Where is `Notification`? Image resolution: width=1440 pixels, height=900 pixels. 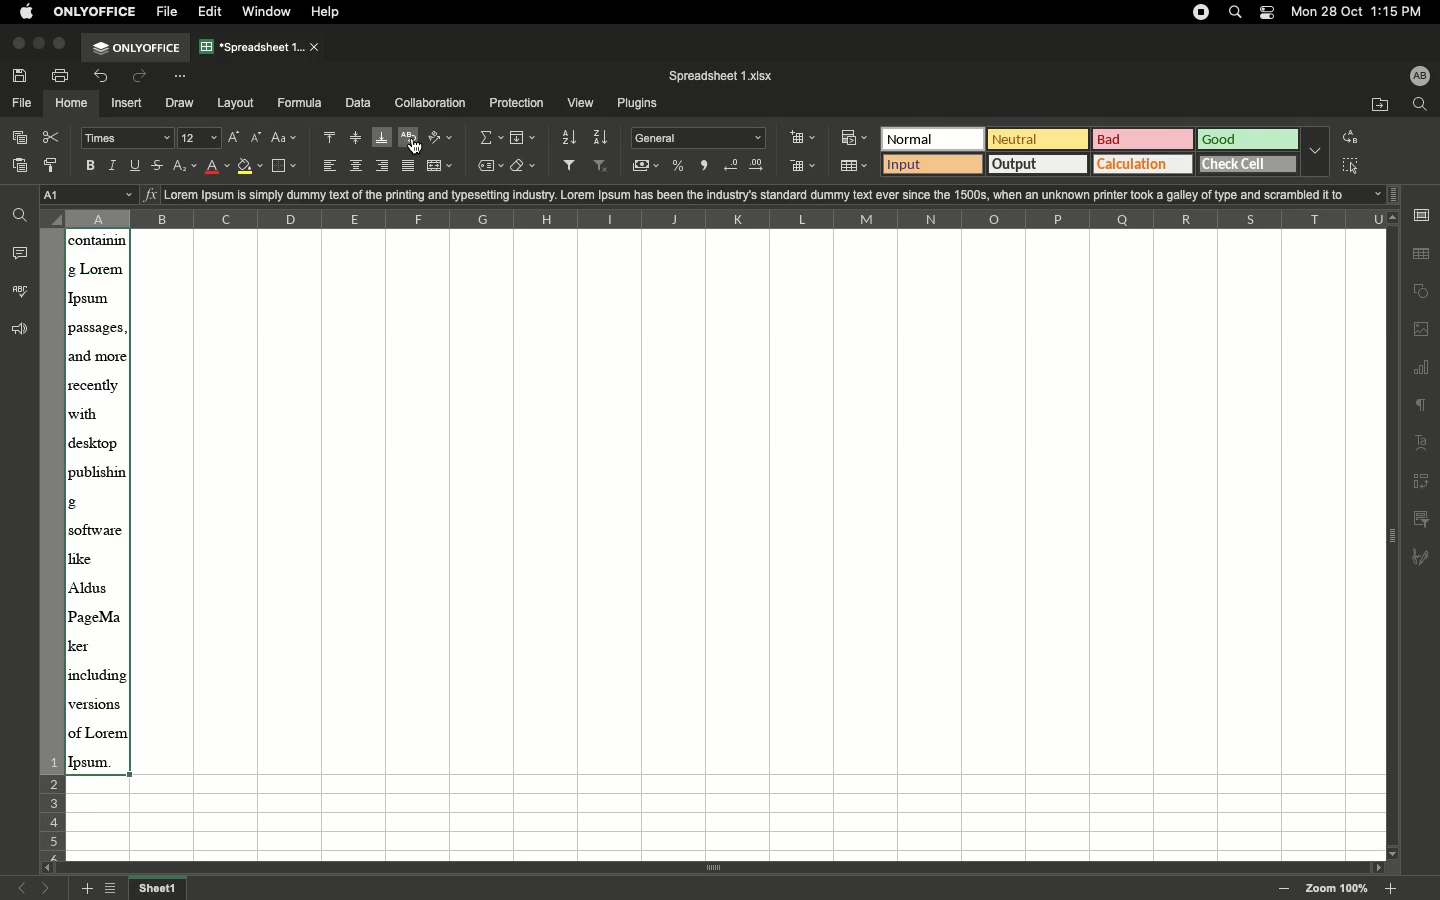 Notification is located at coordinates (1268, 14).